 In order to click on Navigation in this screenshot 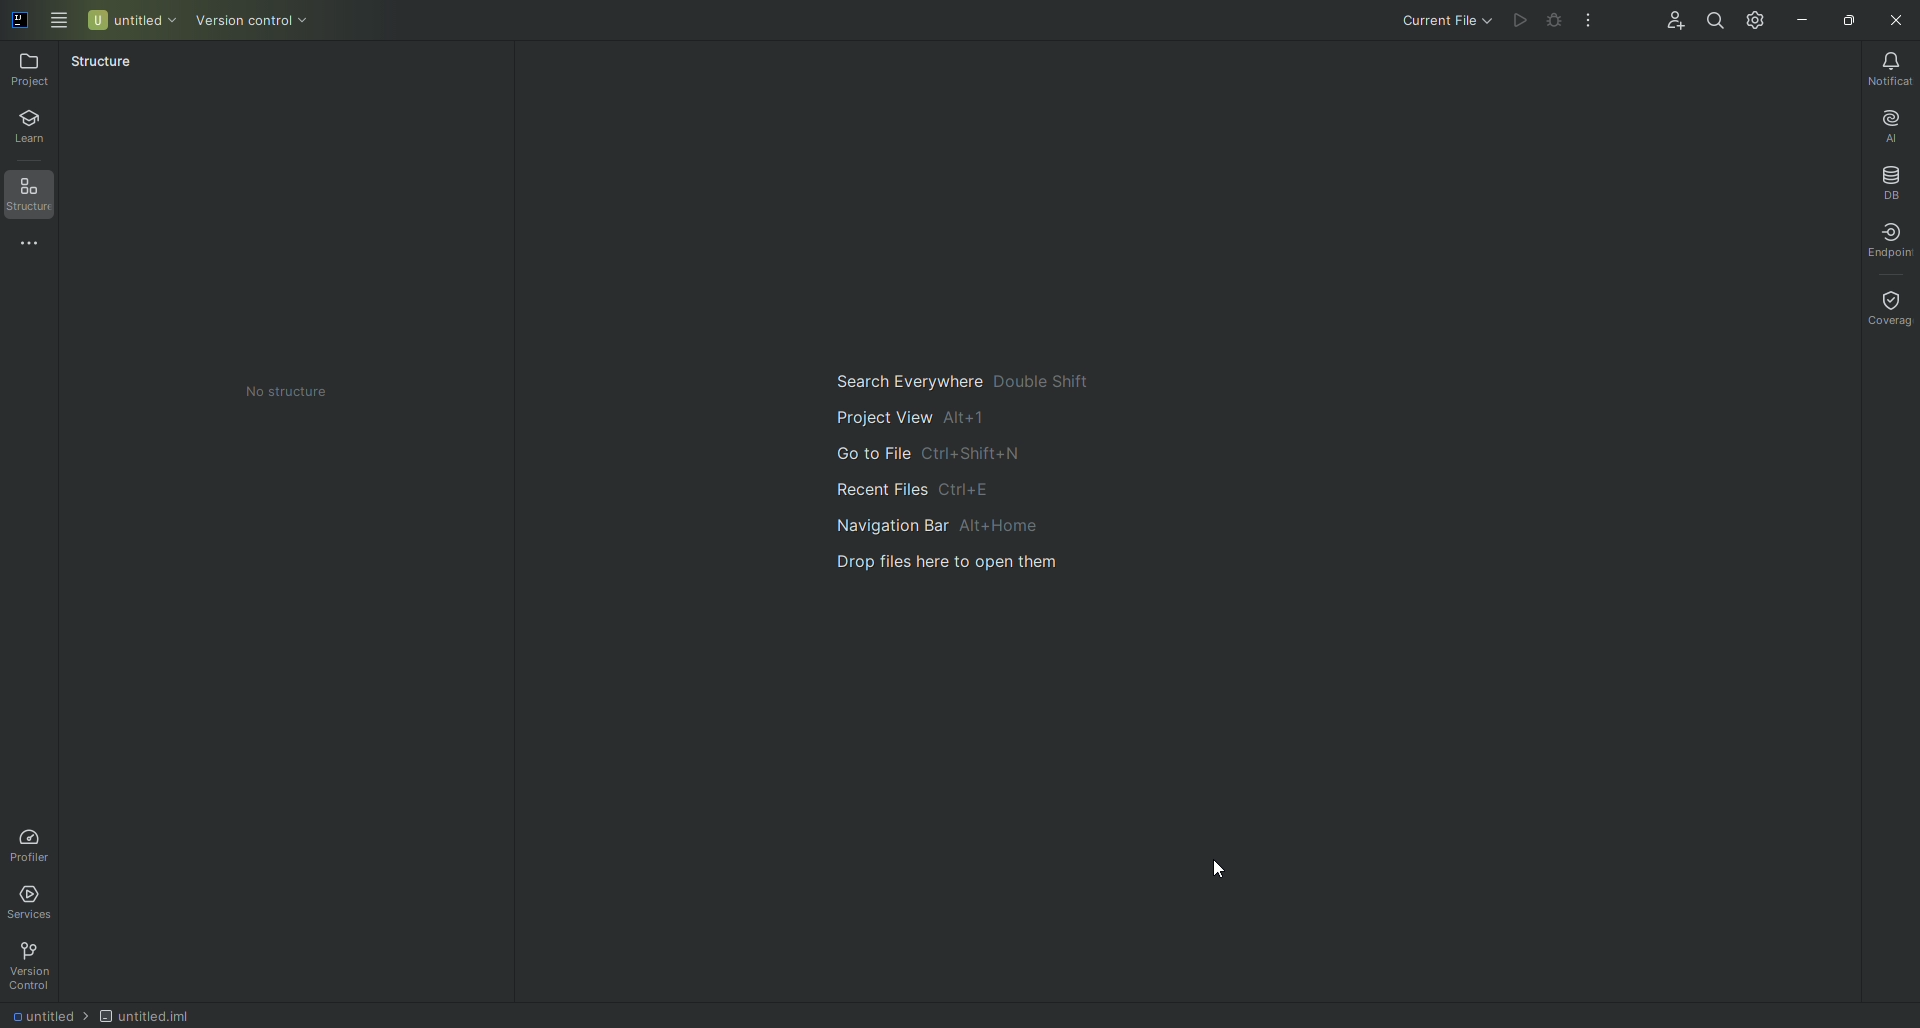, I will do `click(965, 531)`.